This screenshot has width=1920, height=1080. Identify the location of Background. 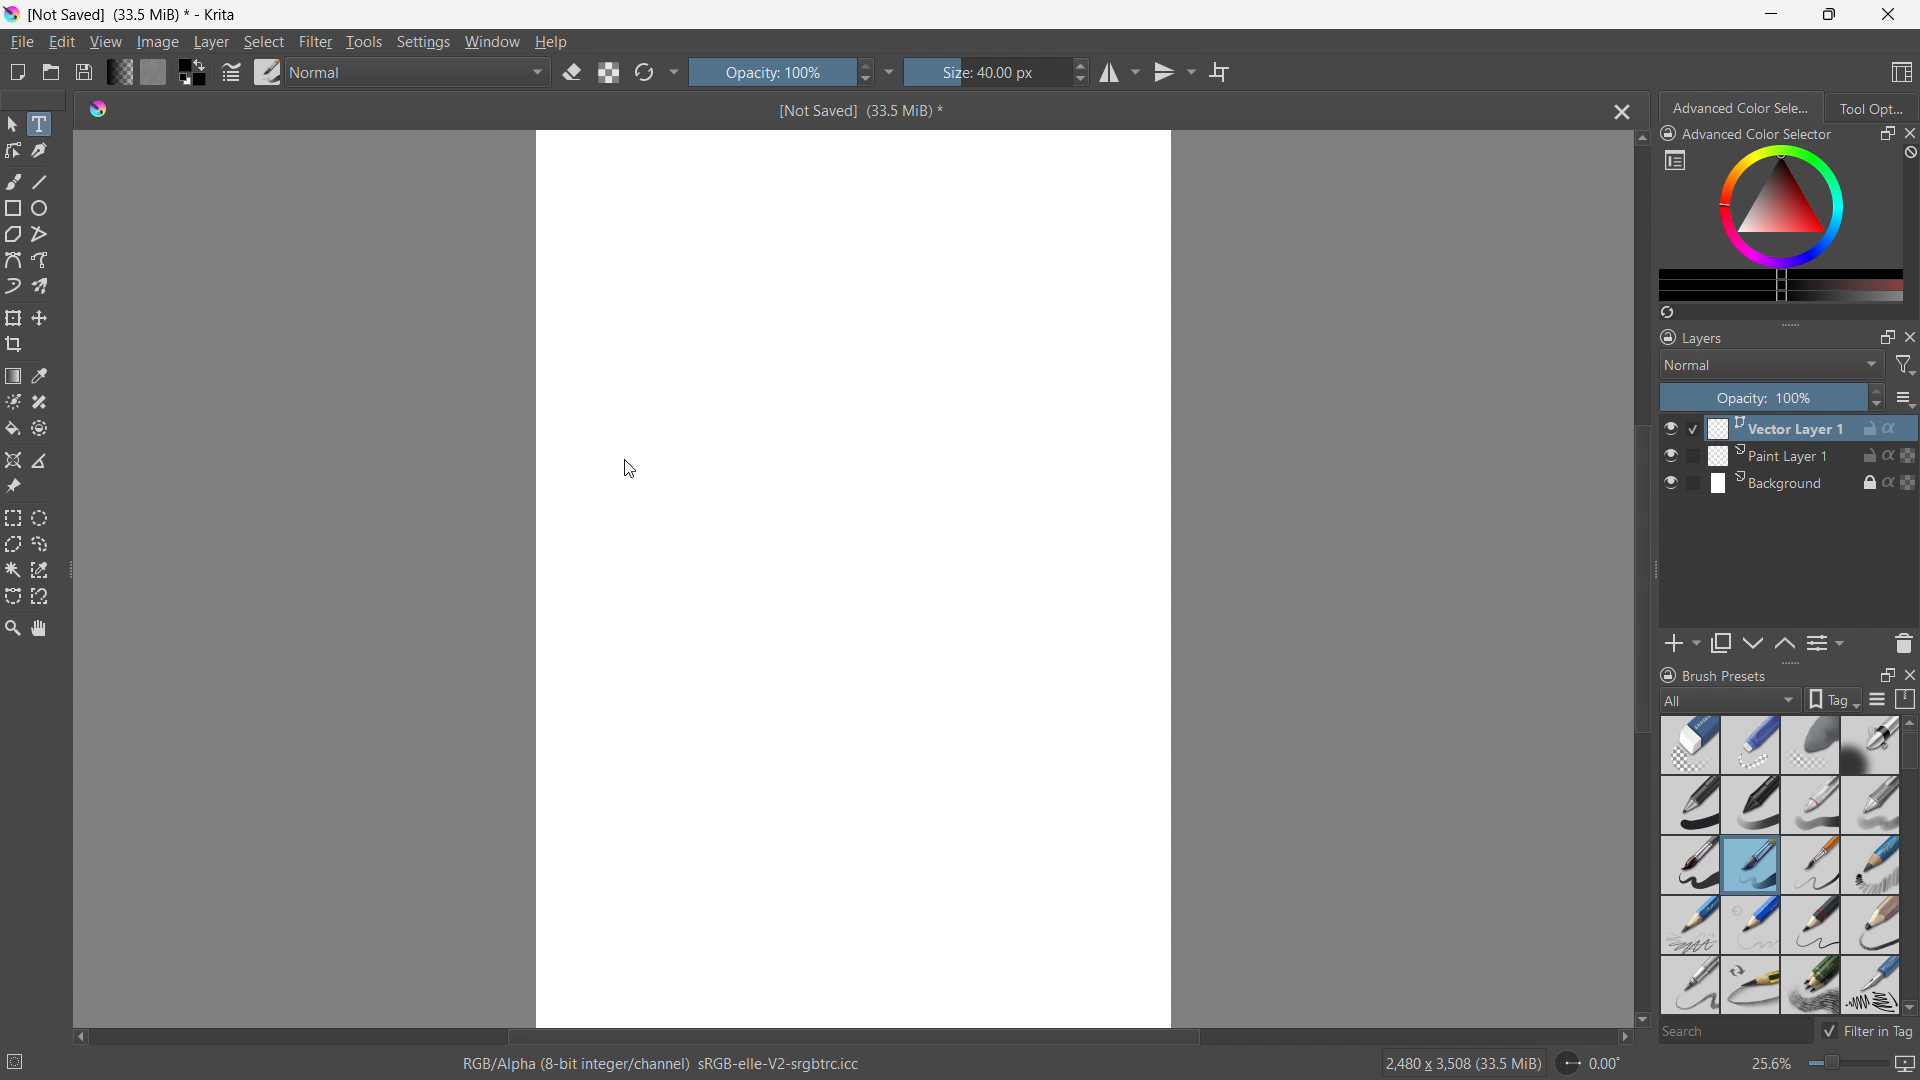
(1800, 482).